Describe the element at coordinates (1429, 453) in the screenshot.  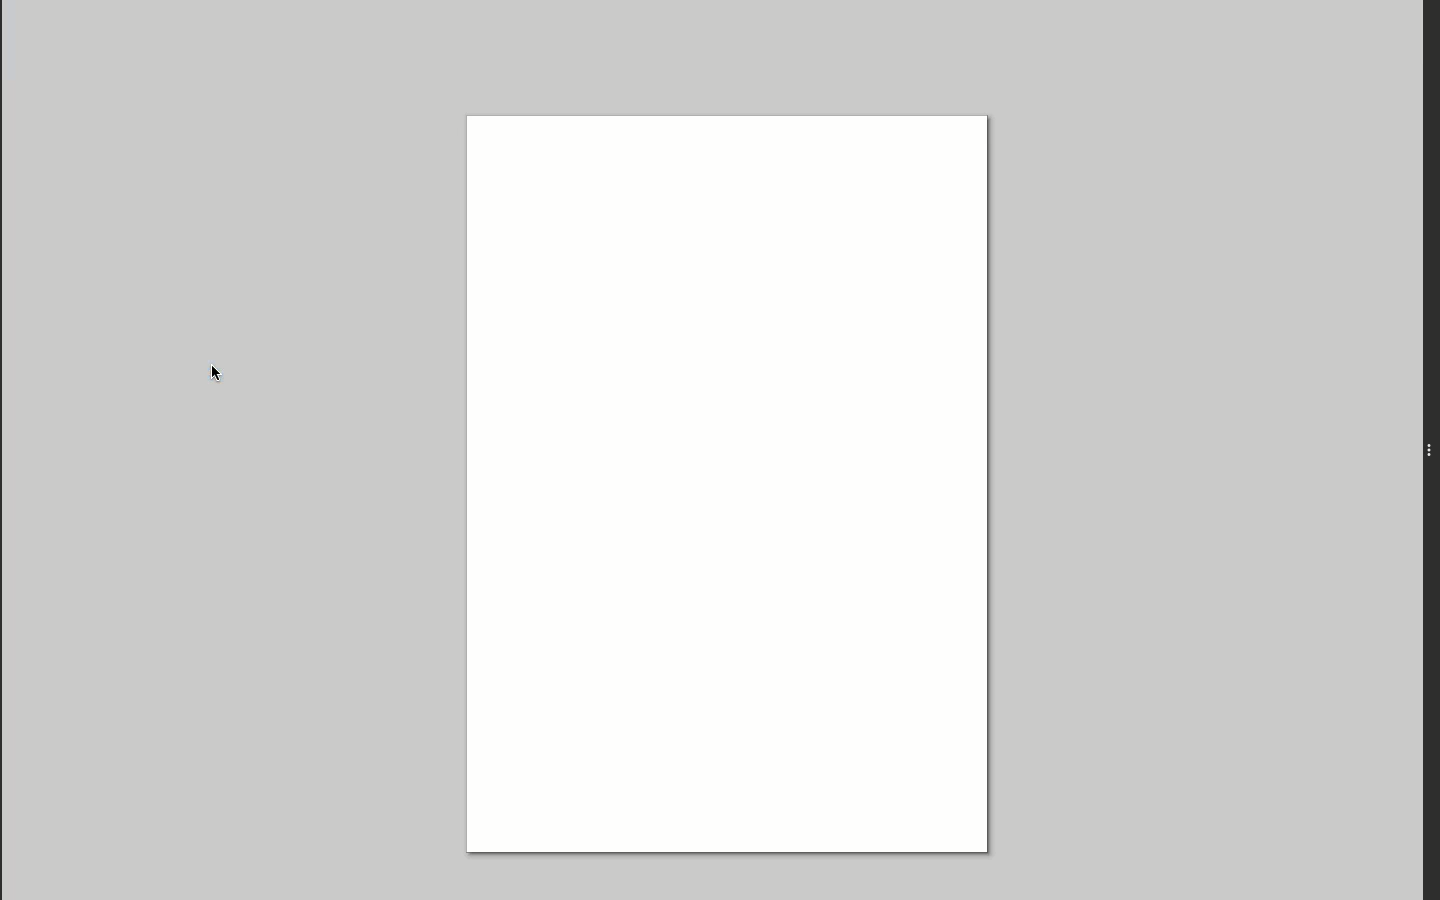
I see `Extension` at that location.